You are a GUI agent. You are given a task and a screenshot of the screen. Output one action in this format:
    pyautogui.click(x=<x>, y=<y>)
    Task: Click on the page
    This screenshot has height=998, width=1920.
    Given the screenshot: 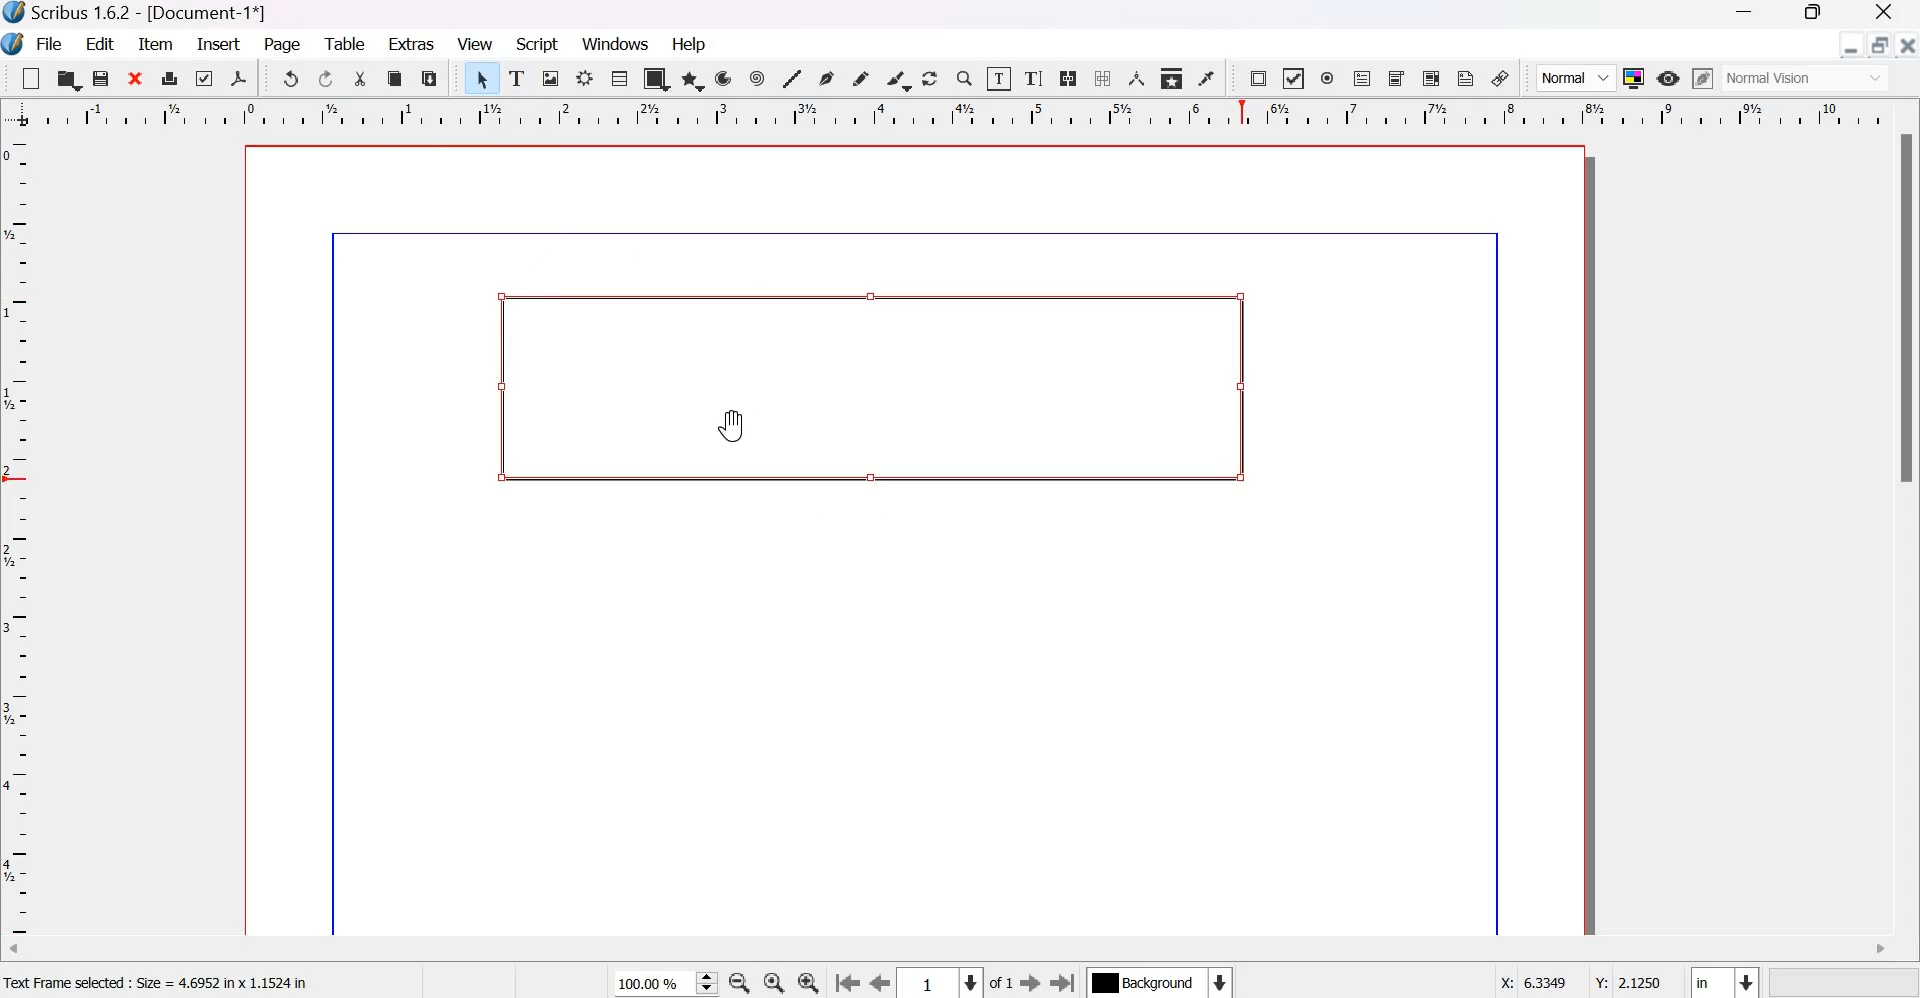 What is the action you would take?
    pyautogui.click(x=284, y=46)
    